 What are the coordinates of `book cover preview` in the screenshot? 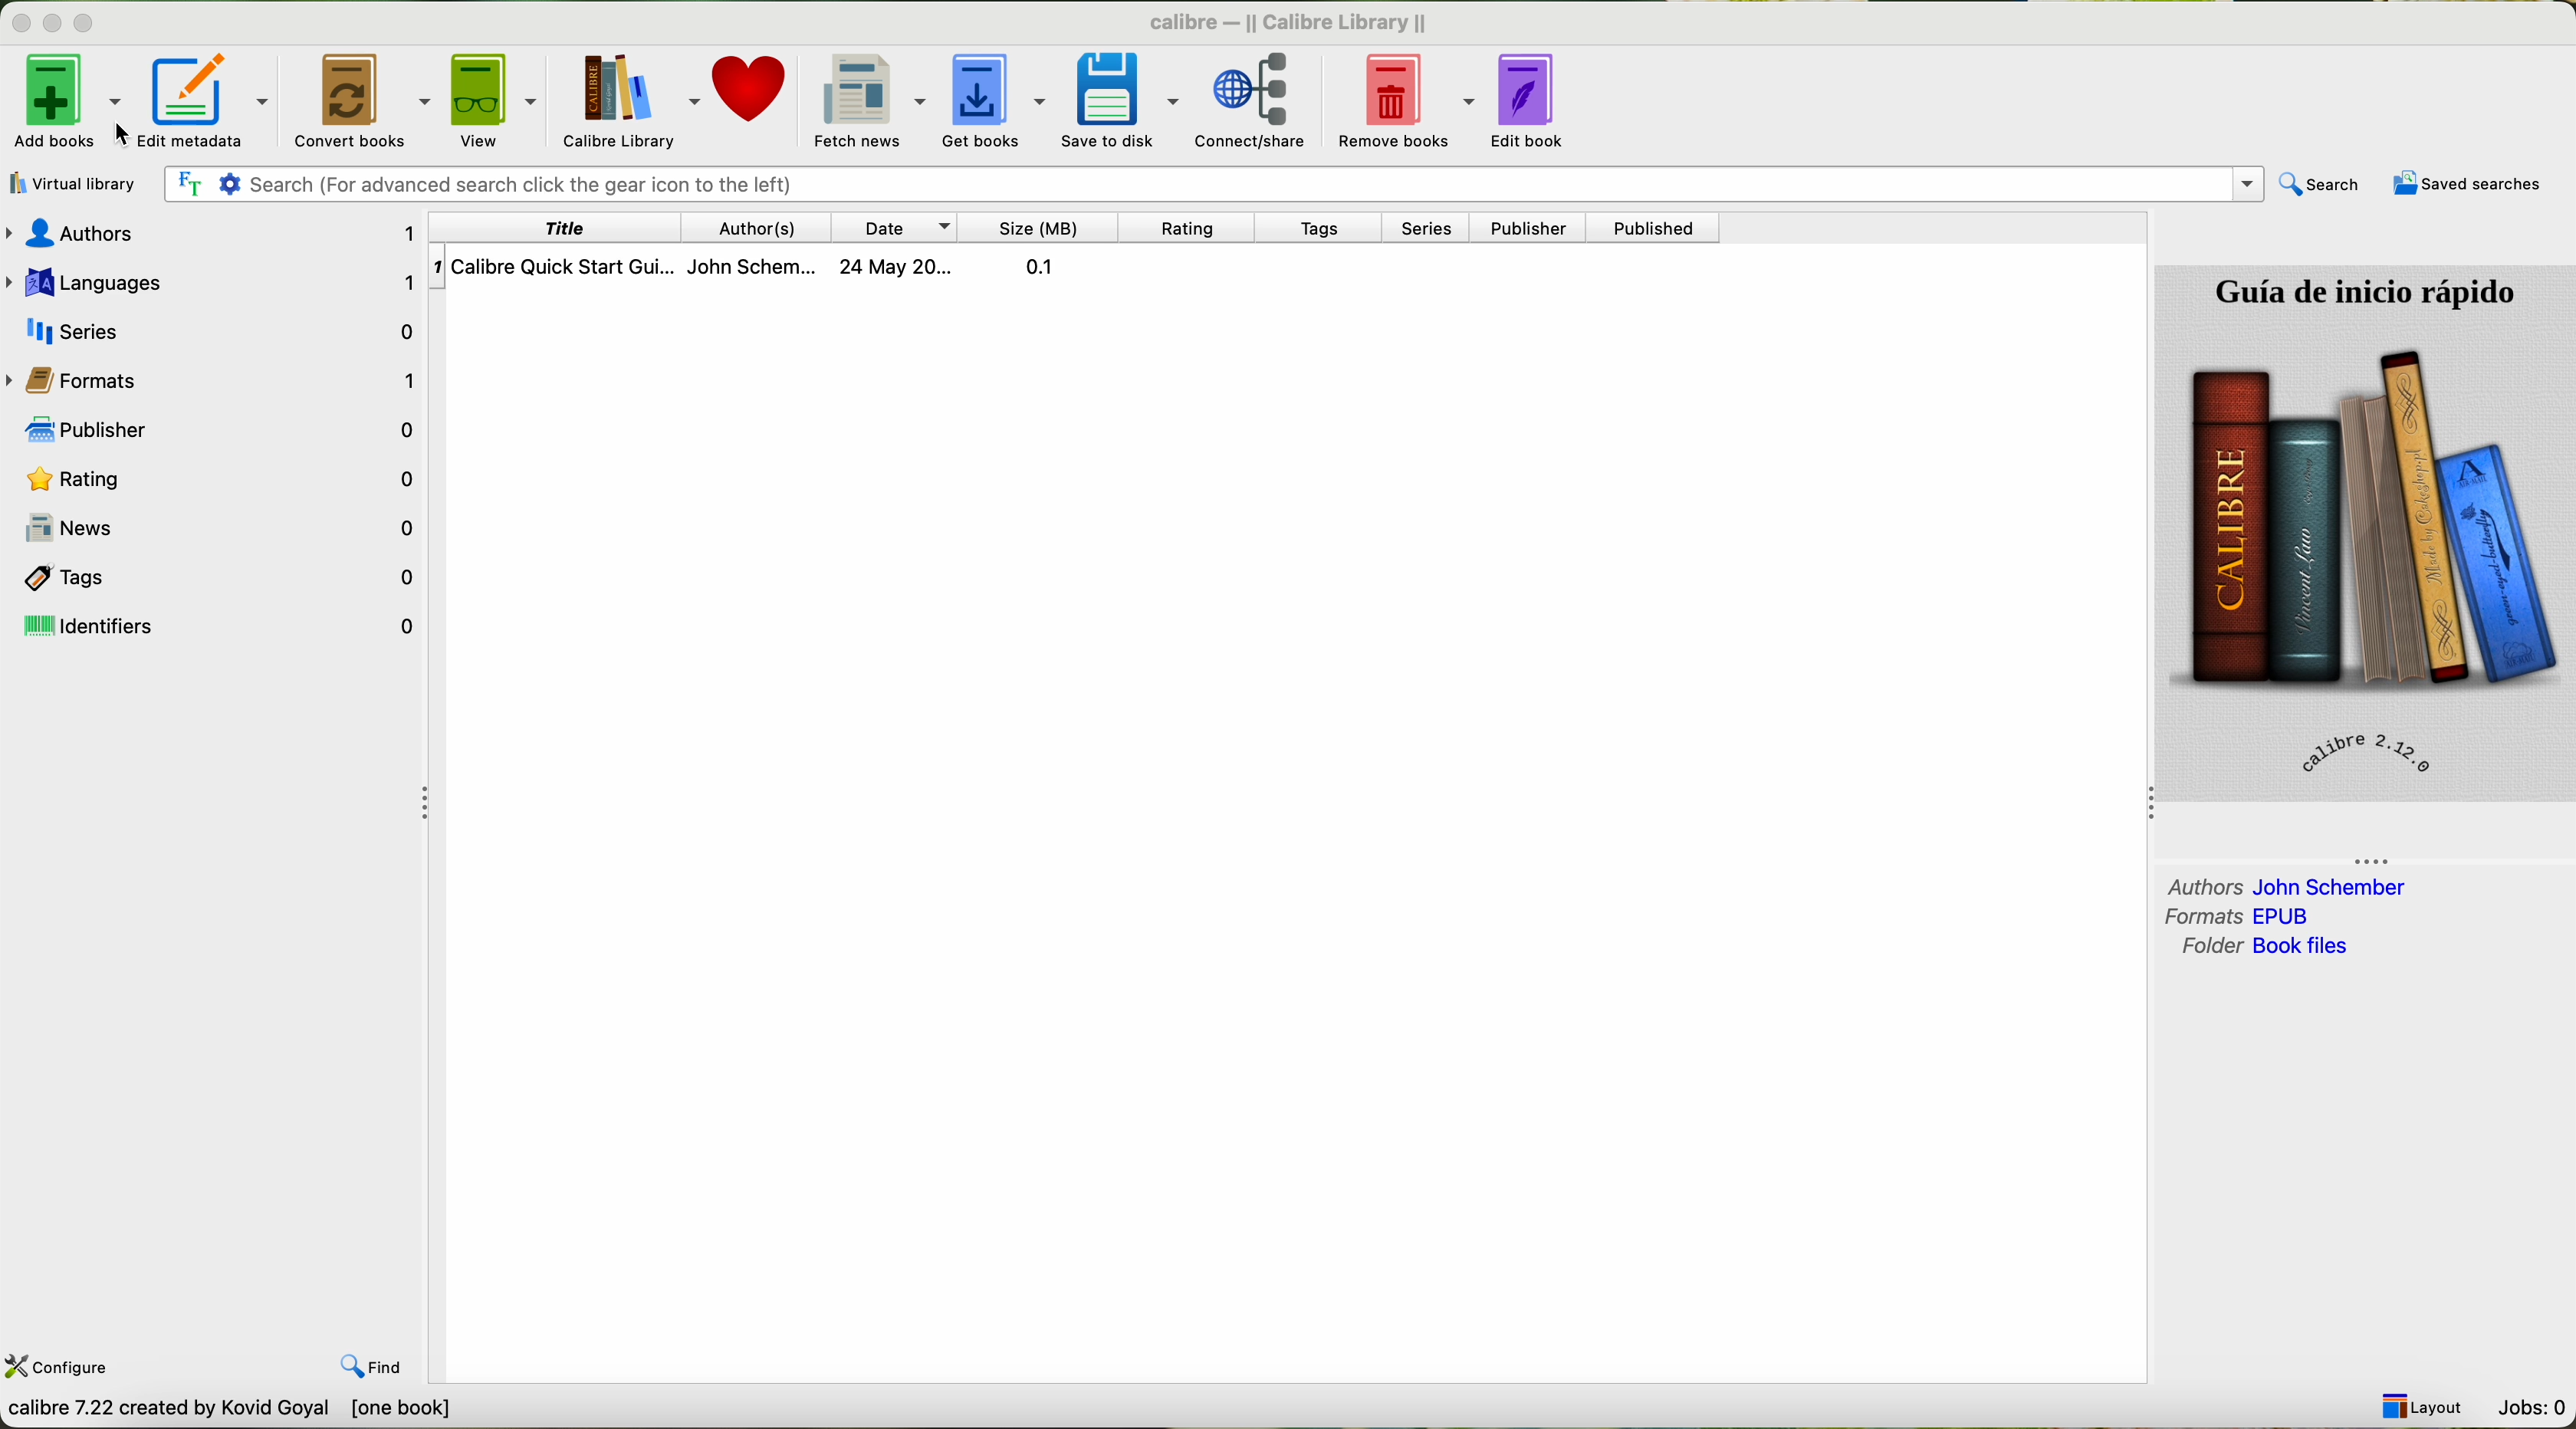 It's located at (2365, 532).